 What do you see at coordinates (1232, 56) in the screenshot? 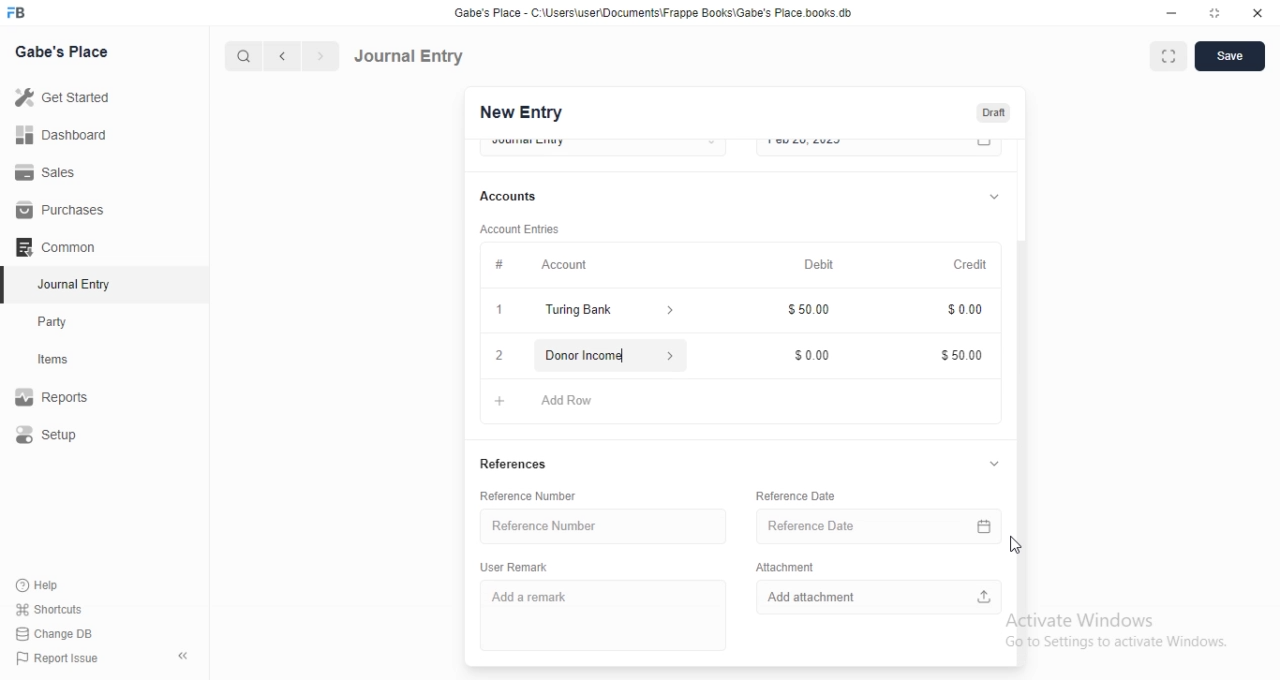
I see `save` at bounding box center [1232, 56].